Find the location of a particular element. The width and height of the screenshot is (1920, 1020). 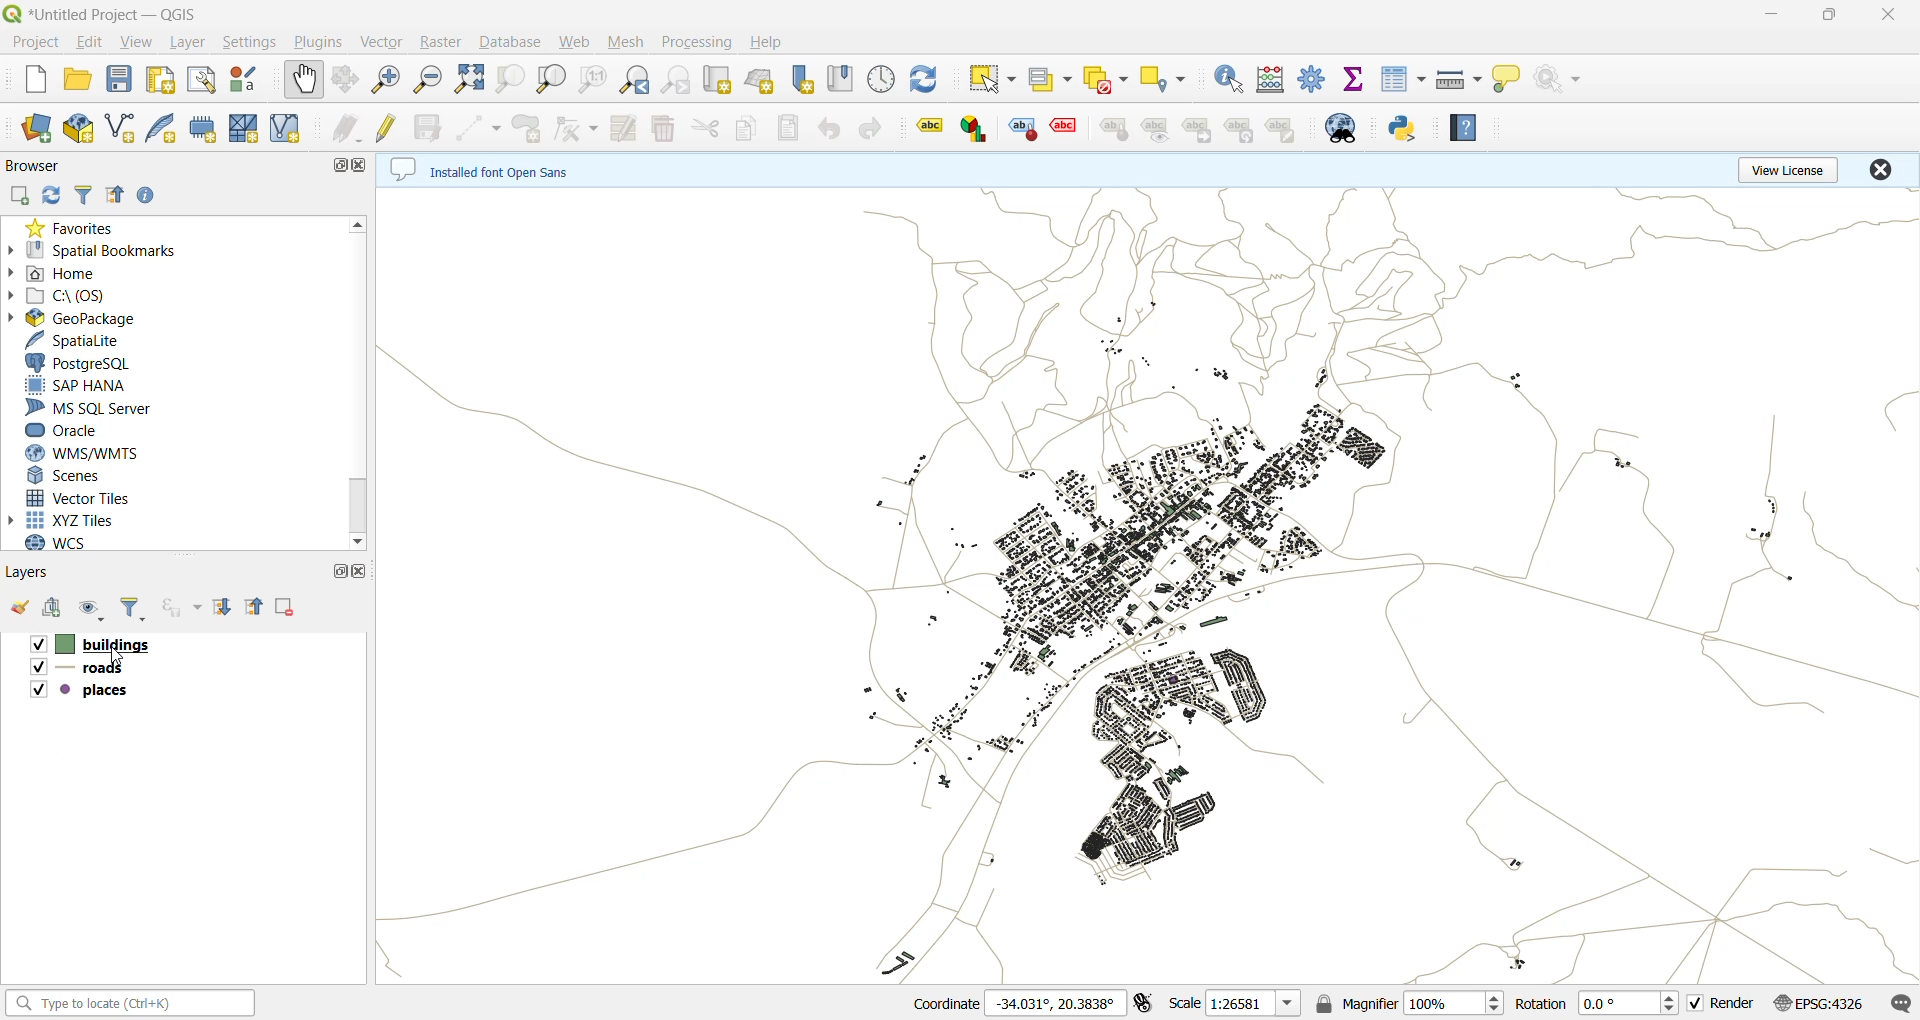

toggle display of unplaced is located at coordinates (1066, 128).